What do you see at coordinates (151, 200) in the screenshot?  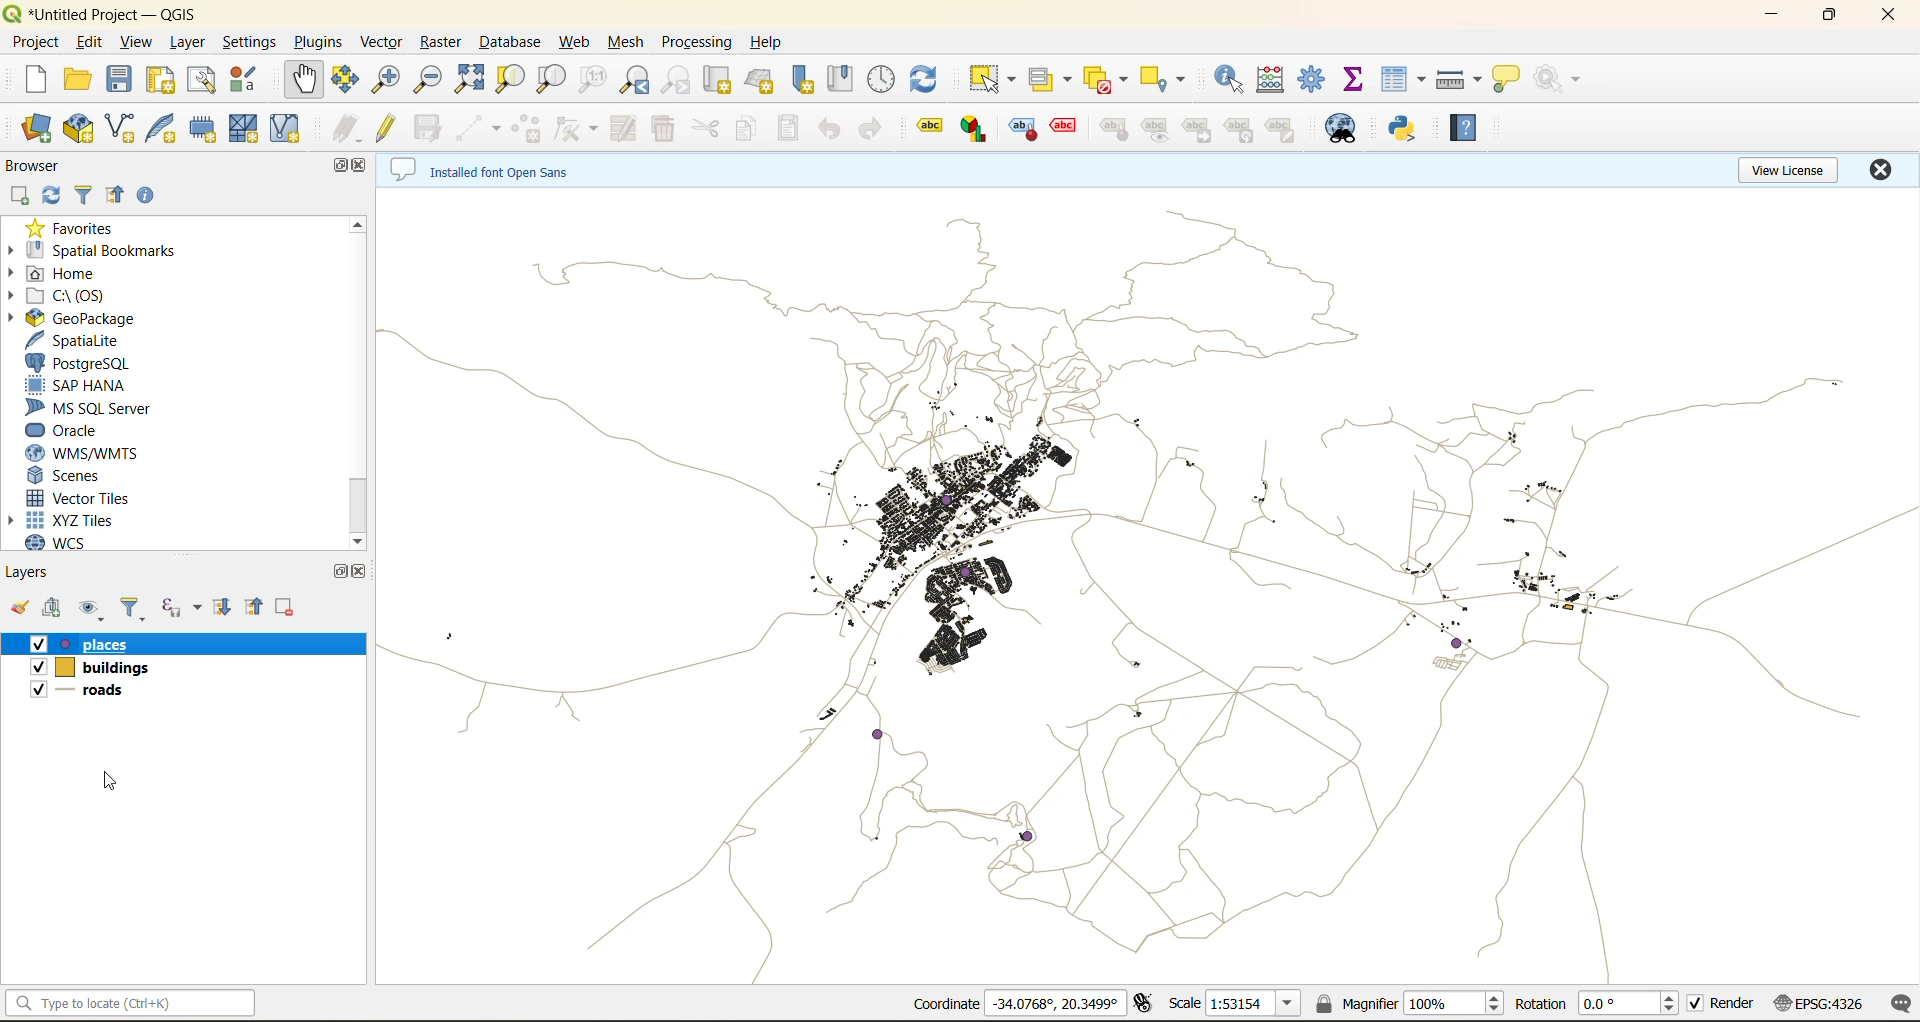 I see `enable/disable properties` at bounding box center [151, 200].